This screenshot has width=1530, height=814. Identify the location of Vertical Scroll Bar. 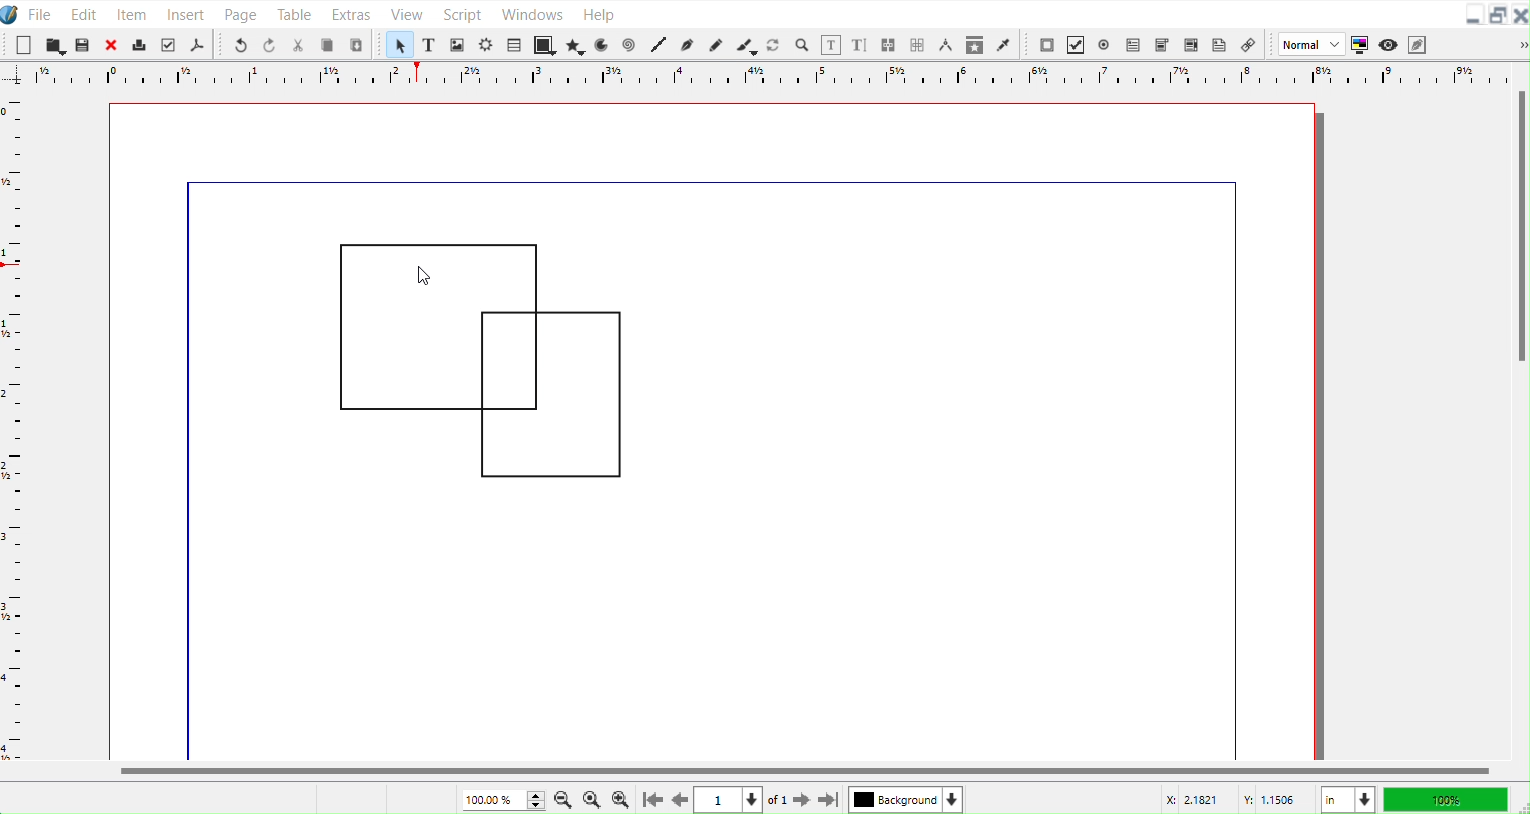
(1519, 409).